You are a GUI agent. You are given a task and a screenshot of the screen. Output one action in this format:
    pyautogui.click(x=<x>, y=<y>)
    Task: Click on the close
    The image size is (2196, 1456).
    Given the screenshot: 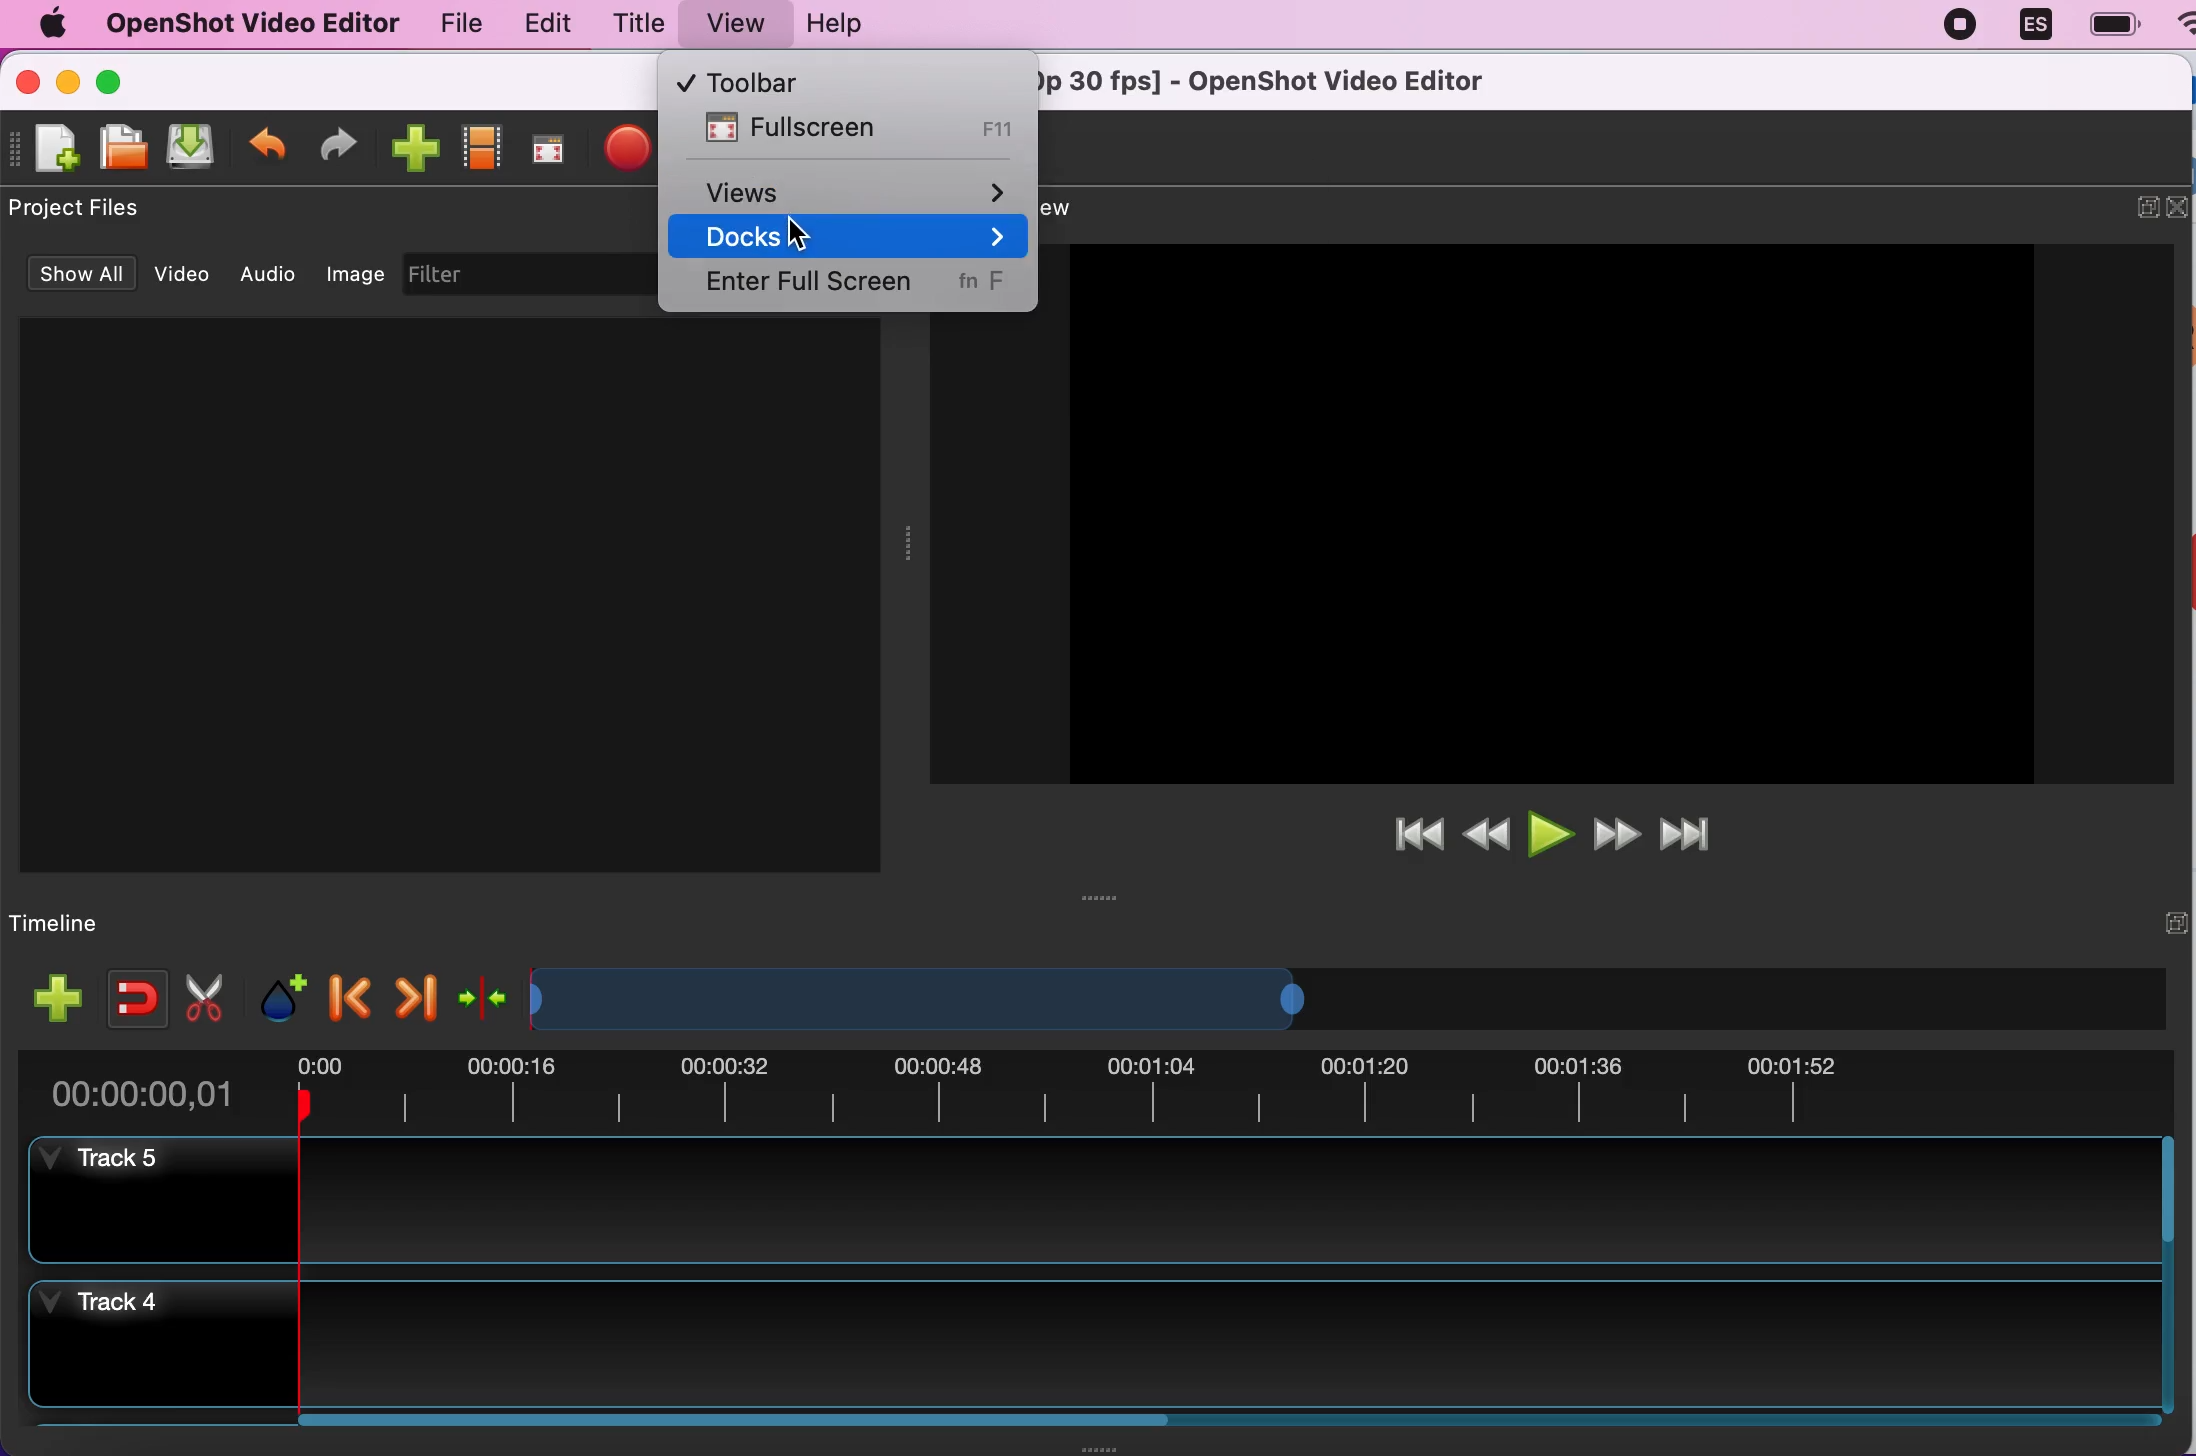 What is the action you would take?
    pyautogui.click(x=2182, y=206)
    